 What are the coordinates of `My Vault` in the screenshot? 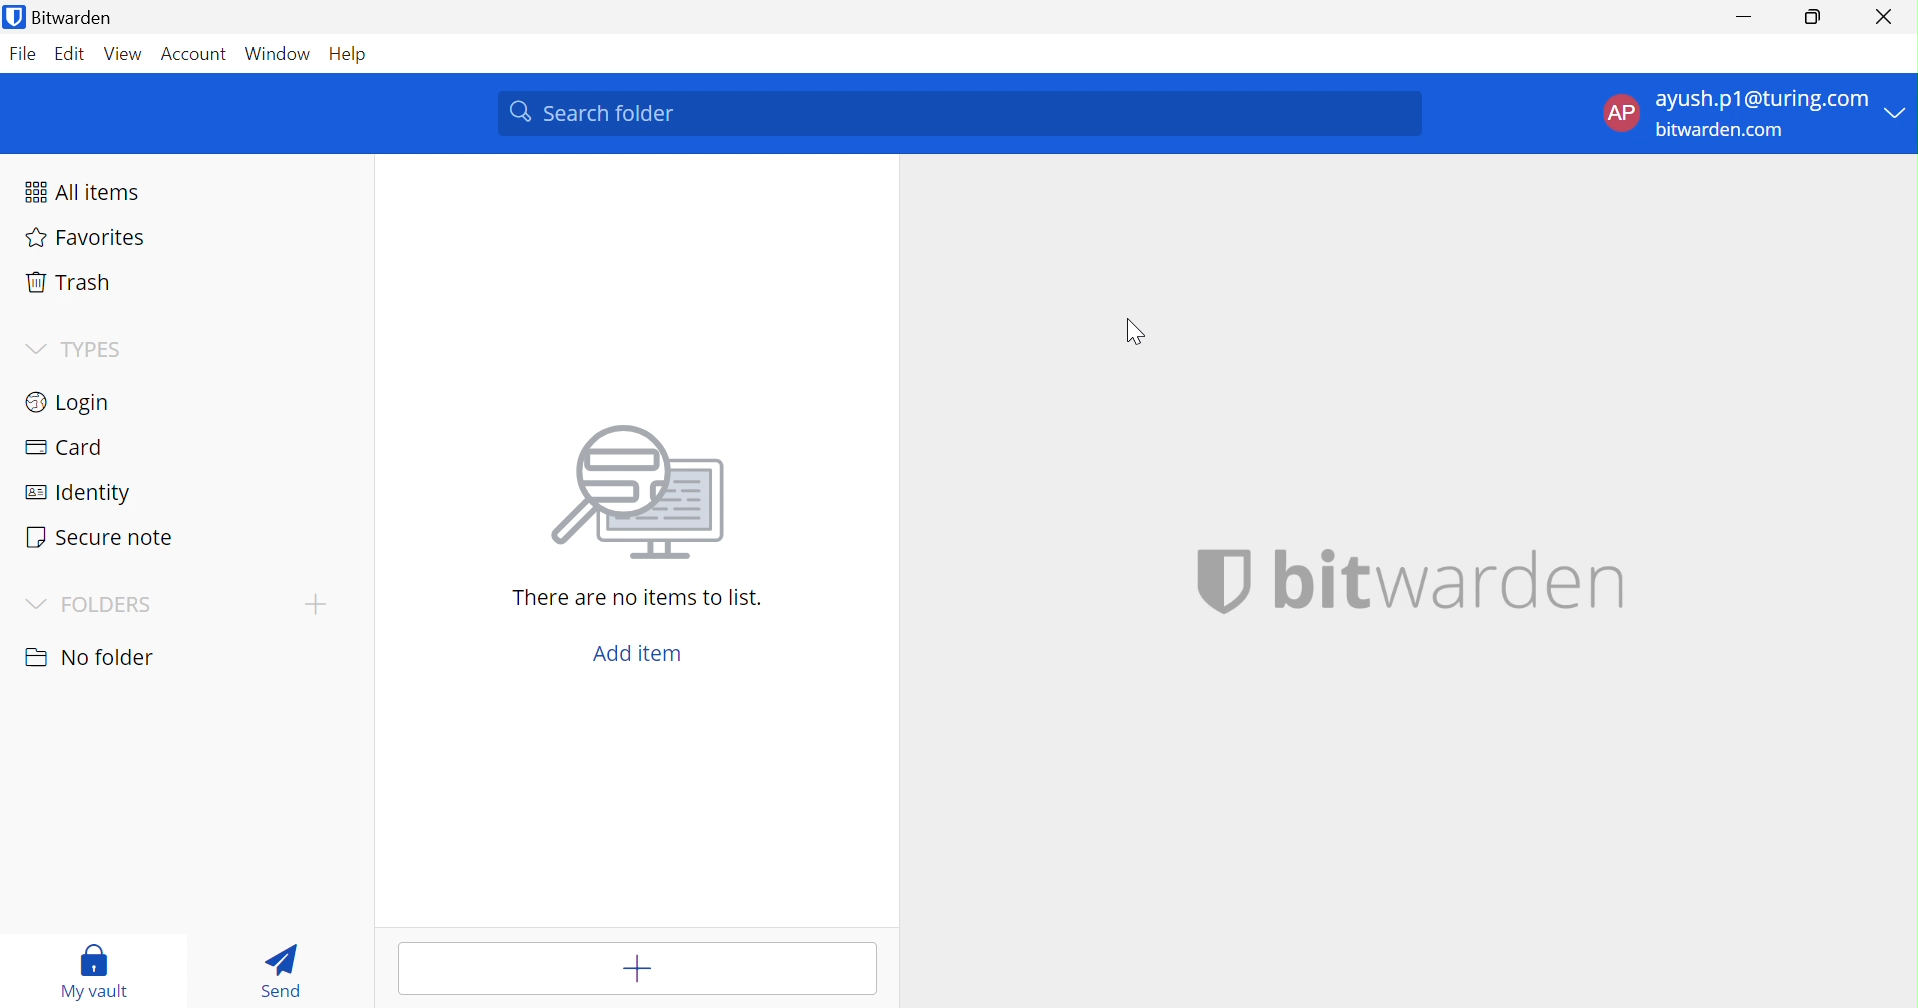 It's located at (95, 971).